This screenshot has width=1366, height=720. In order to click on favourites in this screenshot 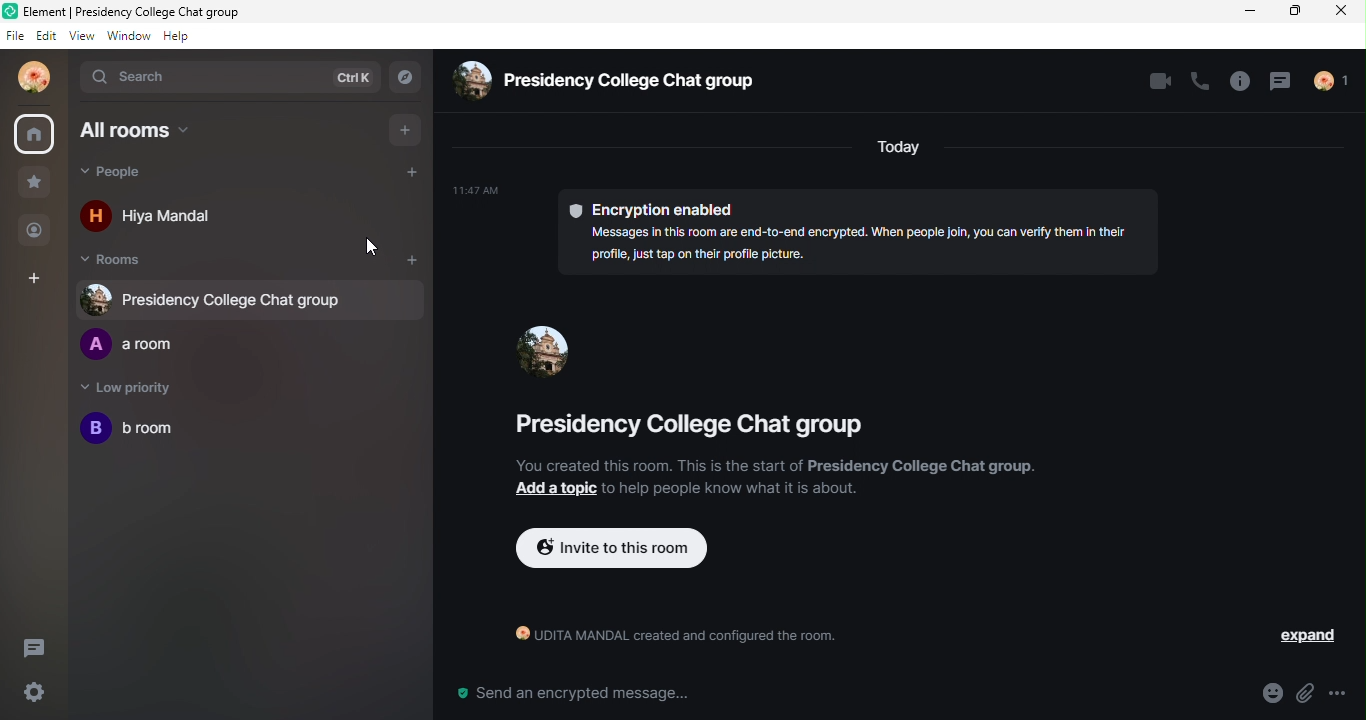, I will do `click(38, 186)`.